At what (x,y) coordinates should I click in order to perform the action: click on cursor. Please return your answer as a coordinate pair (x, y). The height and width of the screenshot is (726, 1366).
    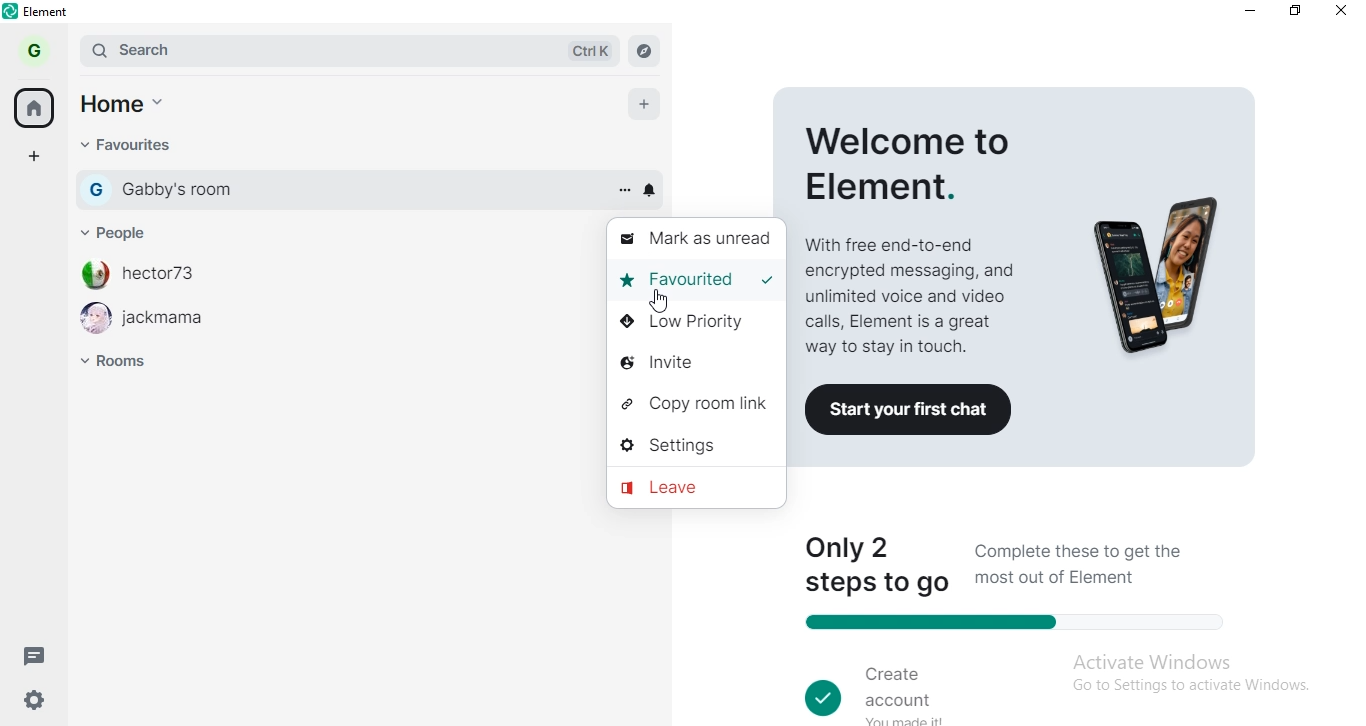
    Looking at the image, I should click on (658, 301).